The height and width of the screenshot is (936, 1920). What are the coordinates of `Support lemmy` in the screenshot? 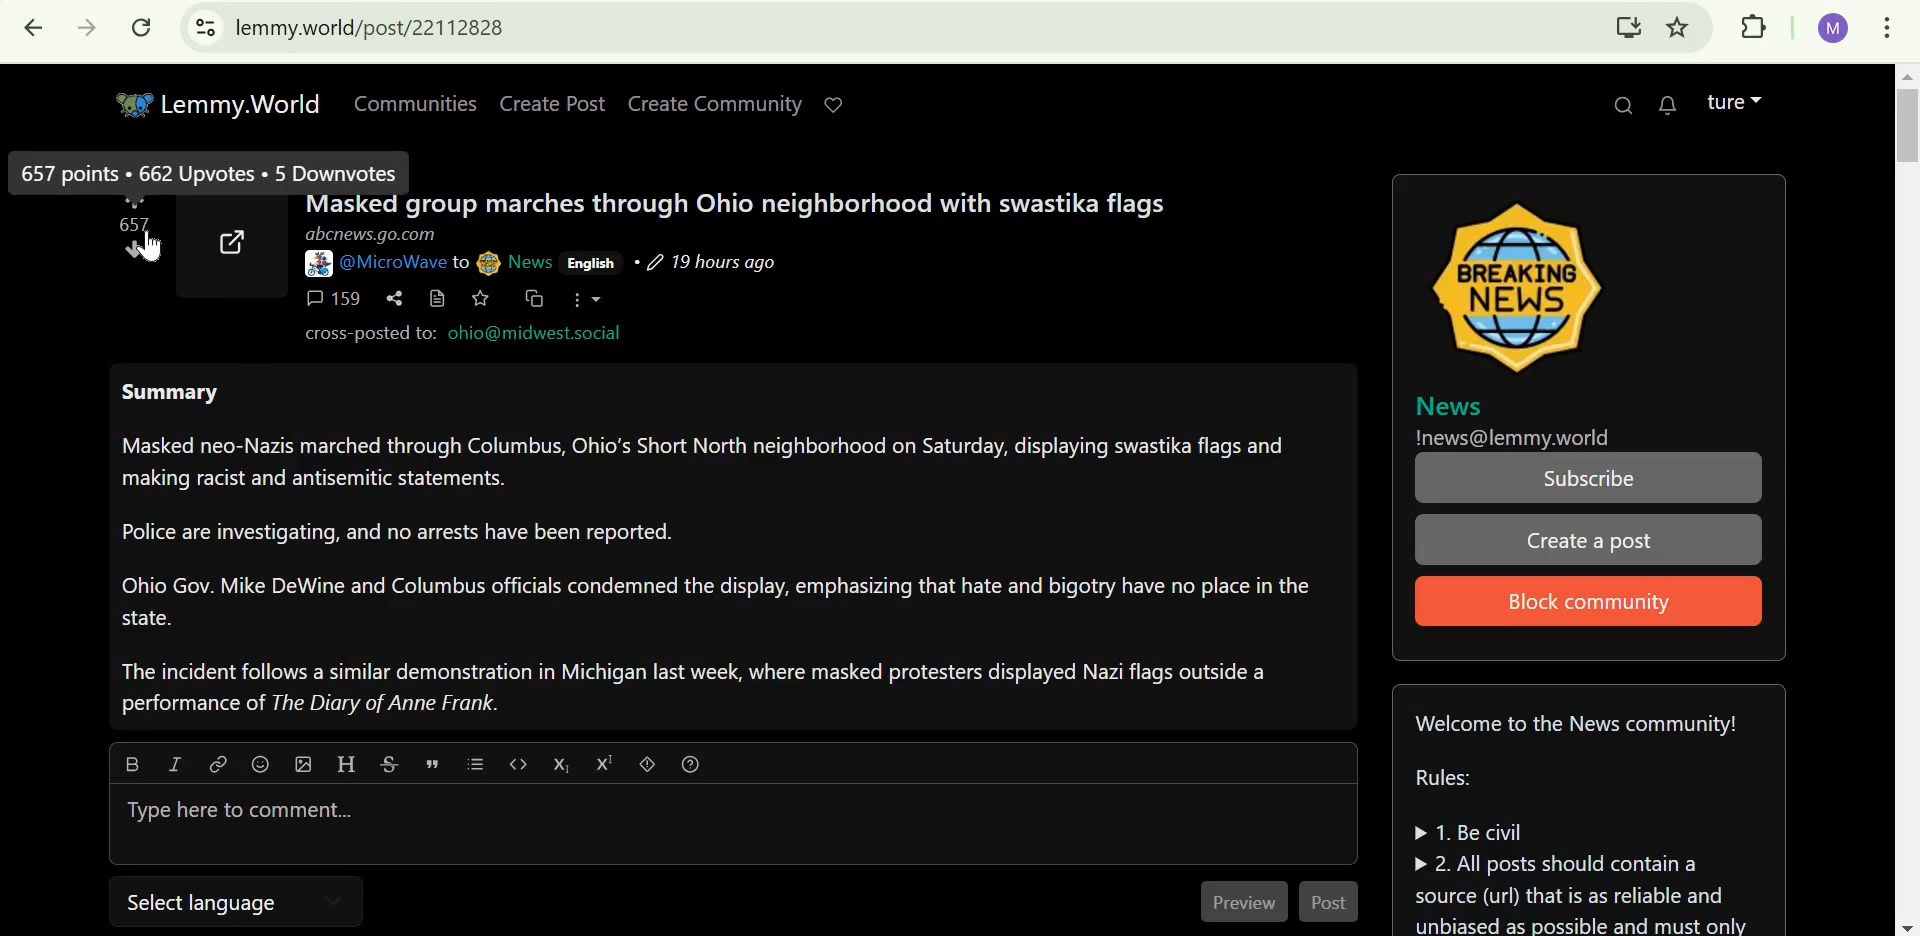 It's located at (834, 104).